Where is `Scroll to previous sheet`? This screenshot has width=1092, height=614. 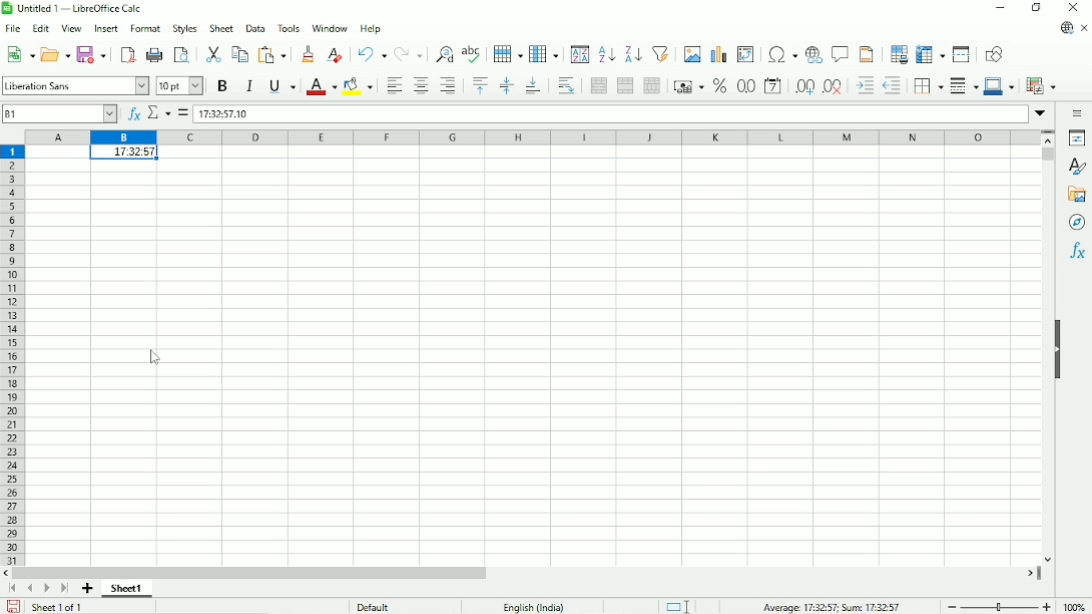 Scroll to previous sheet is located at coordinates (29, 589).